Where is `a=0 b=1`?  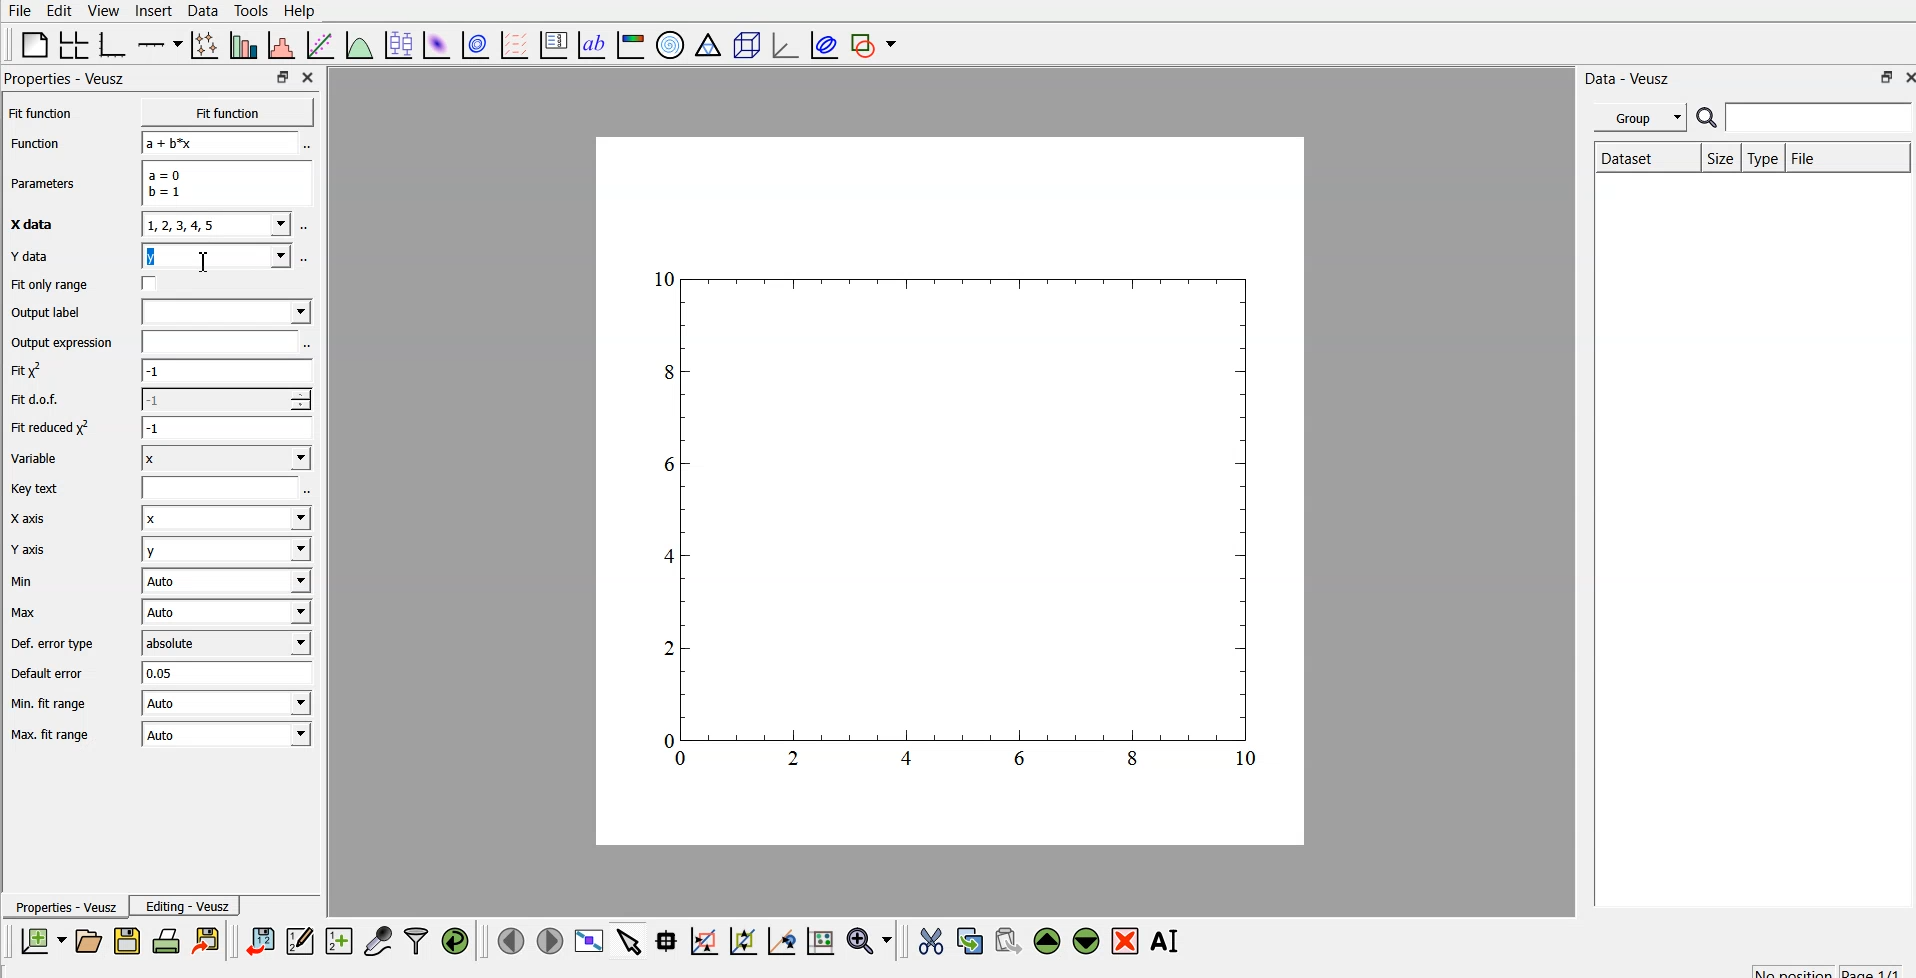
a=0 b=1 is located at coordinates (223, 185).